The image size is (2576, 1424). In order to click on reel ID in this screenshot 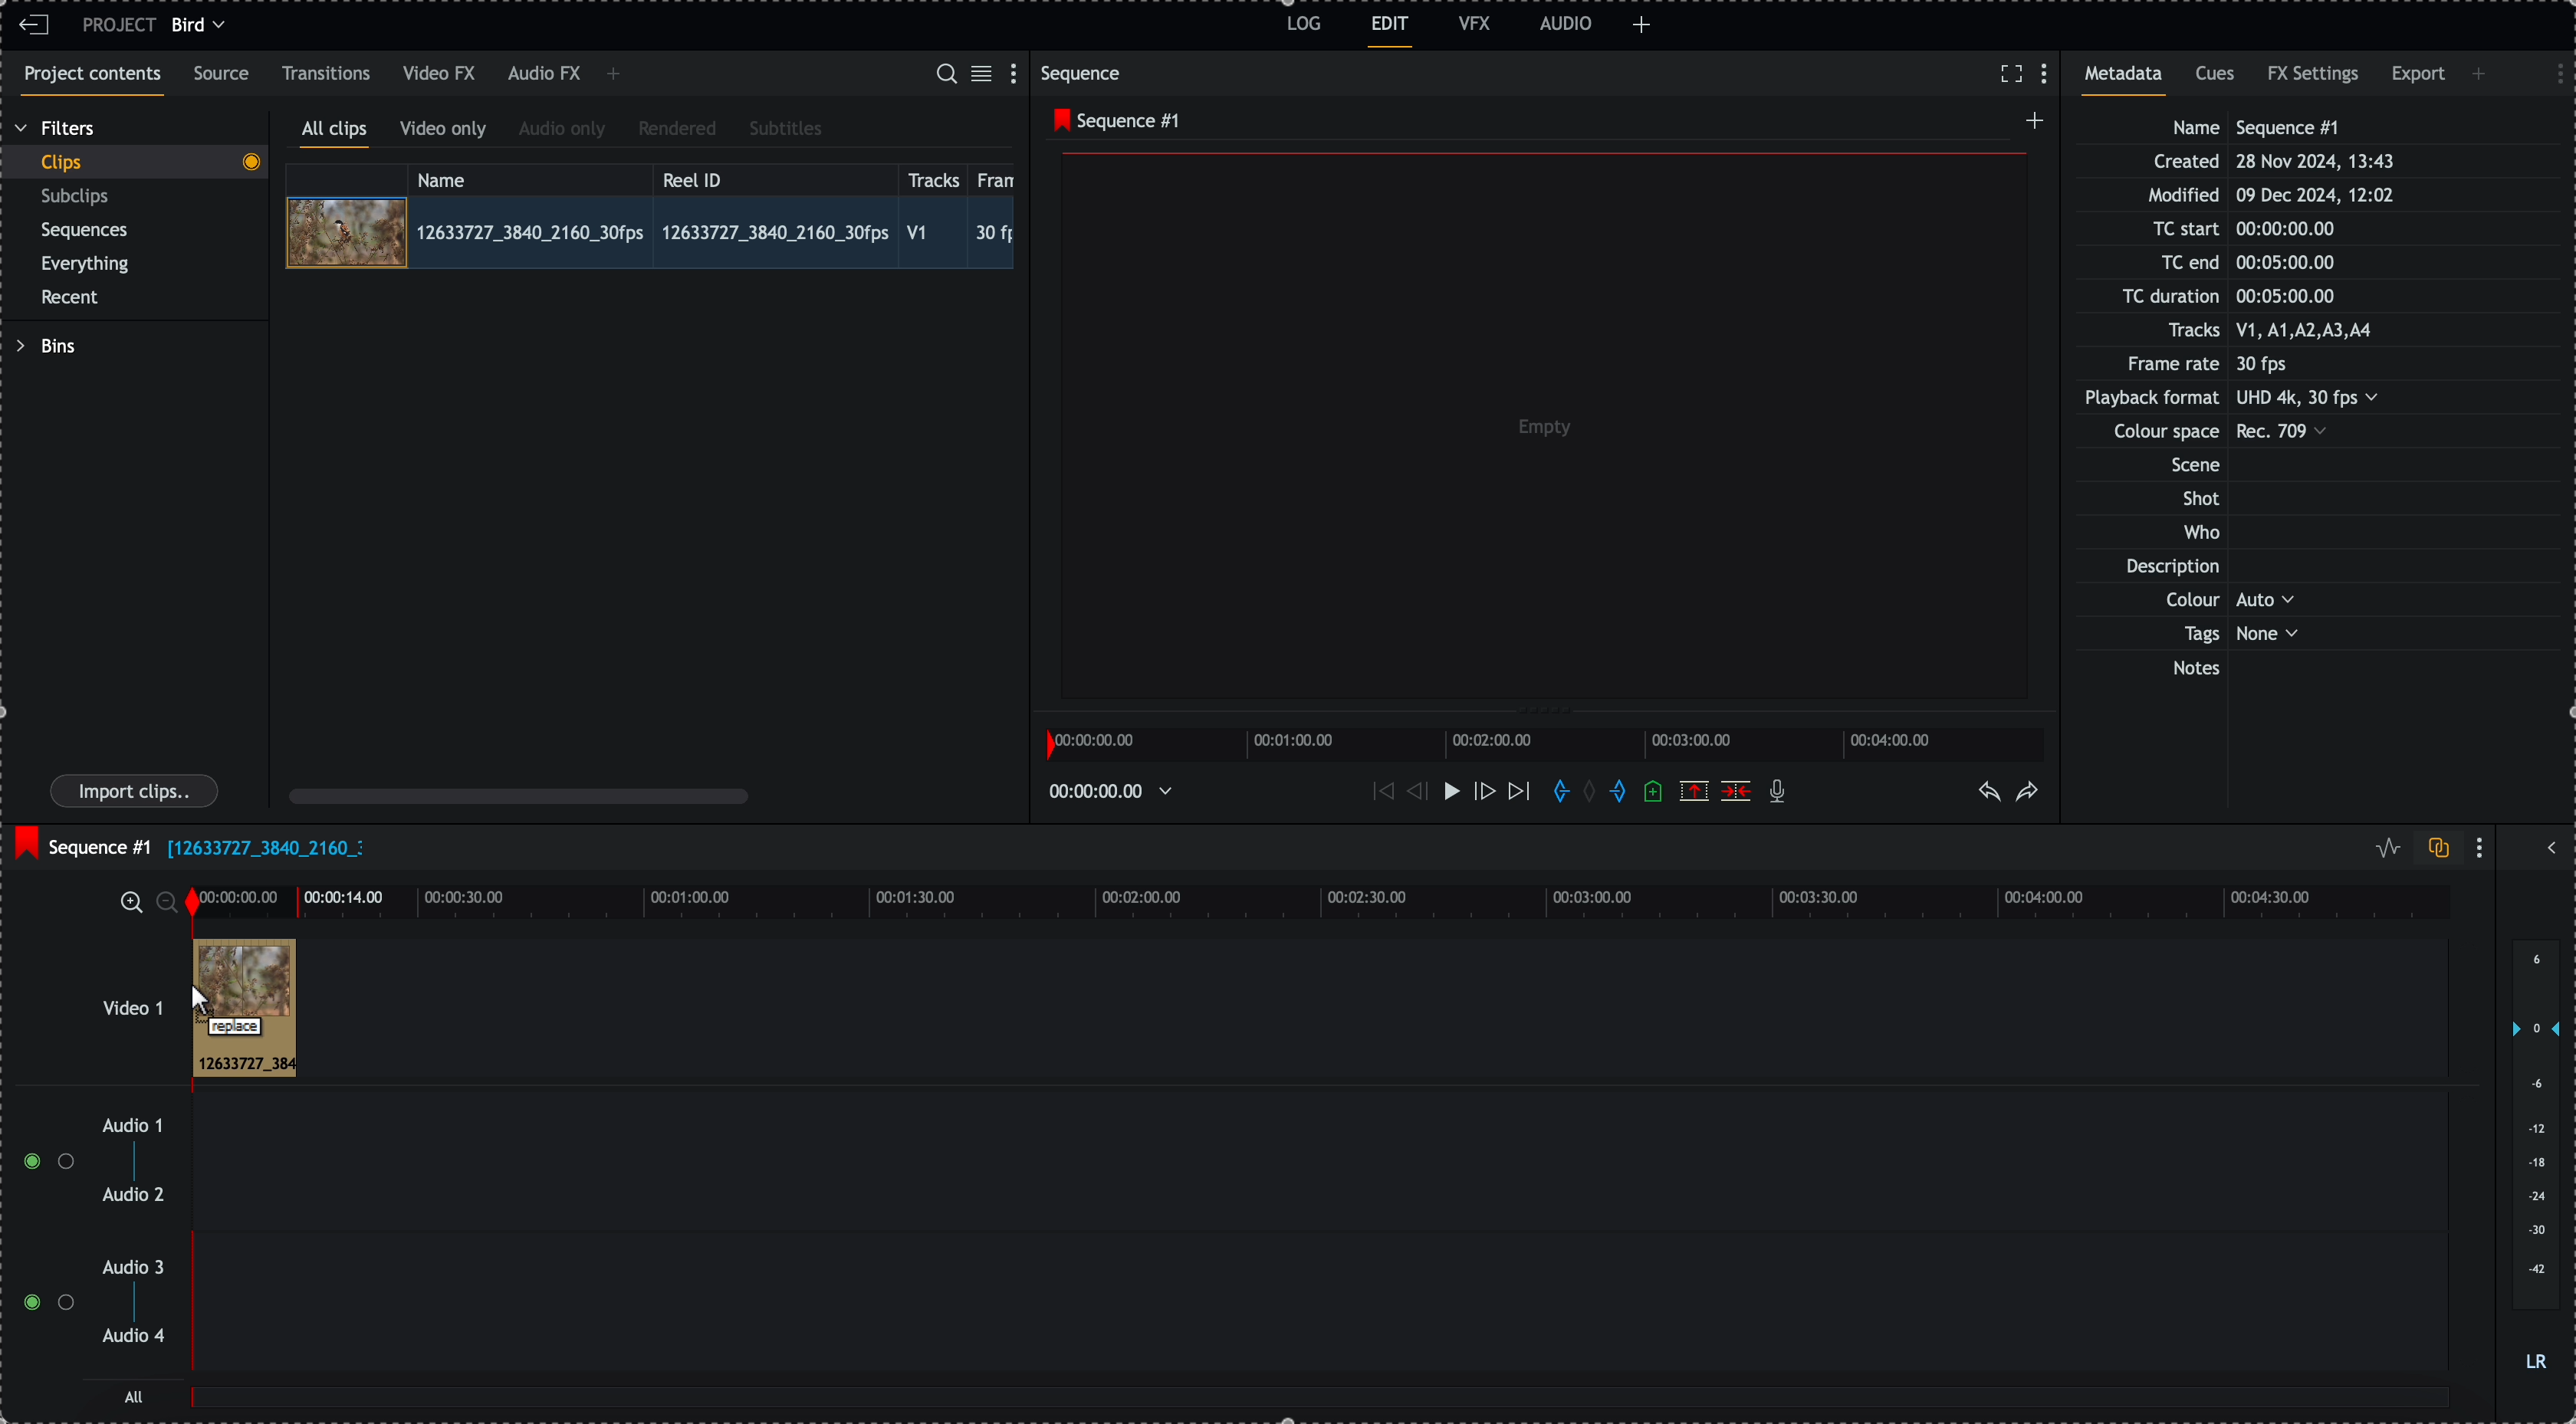, I will do `click(773, 176)`.